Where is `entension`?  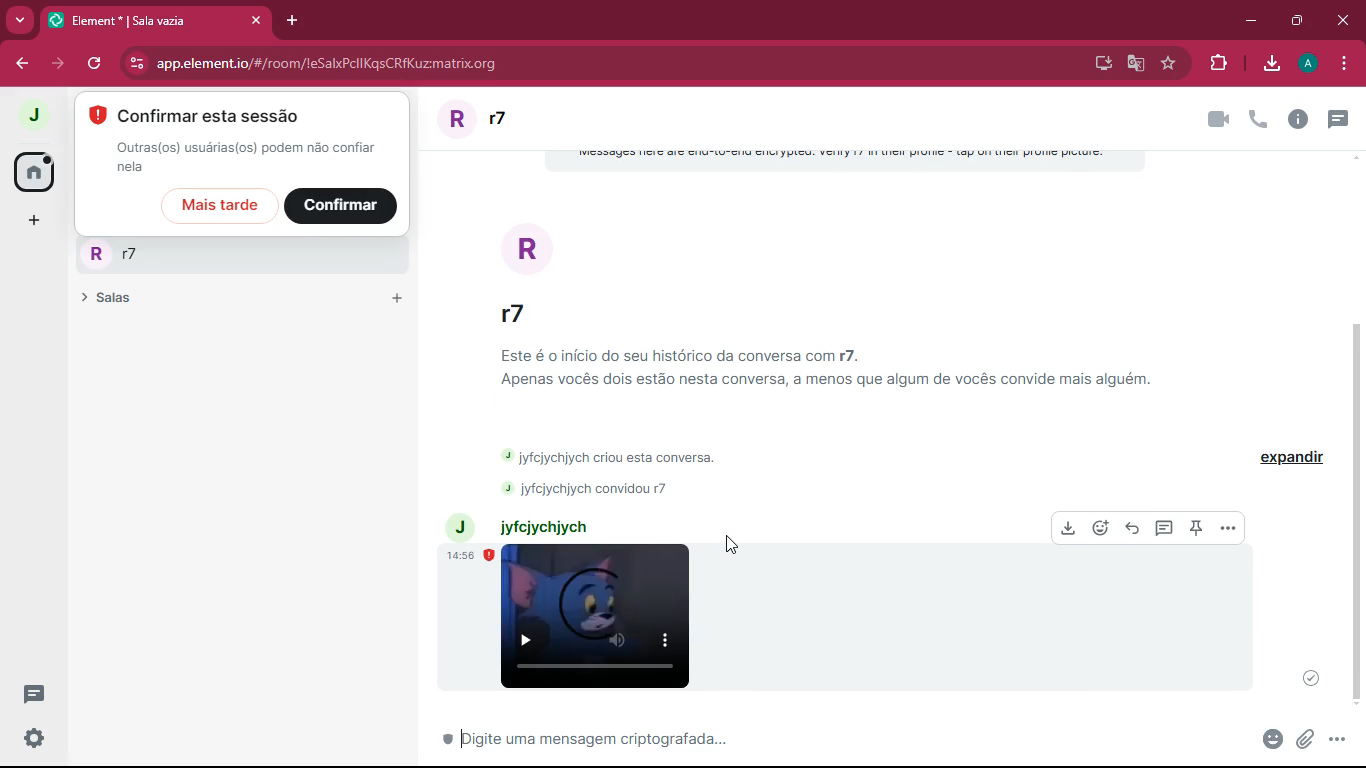
entension is located at coordinates (1214, 64).